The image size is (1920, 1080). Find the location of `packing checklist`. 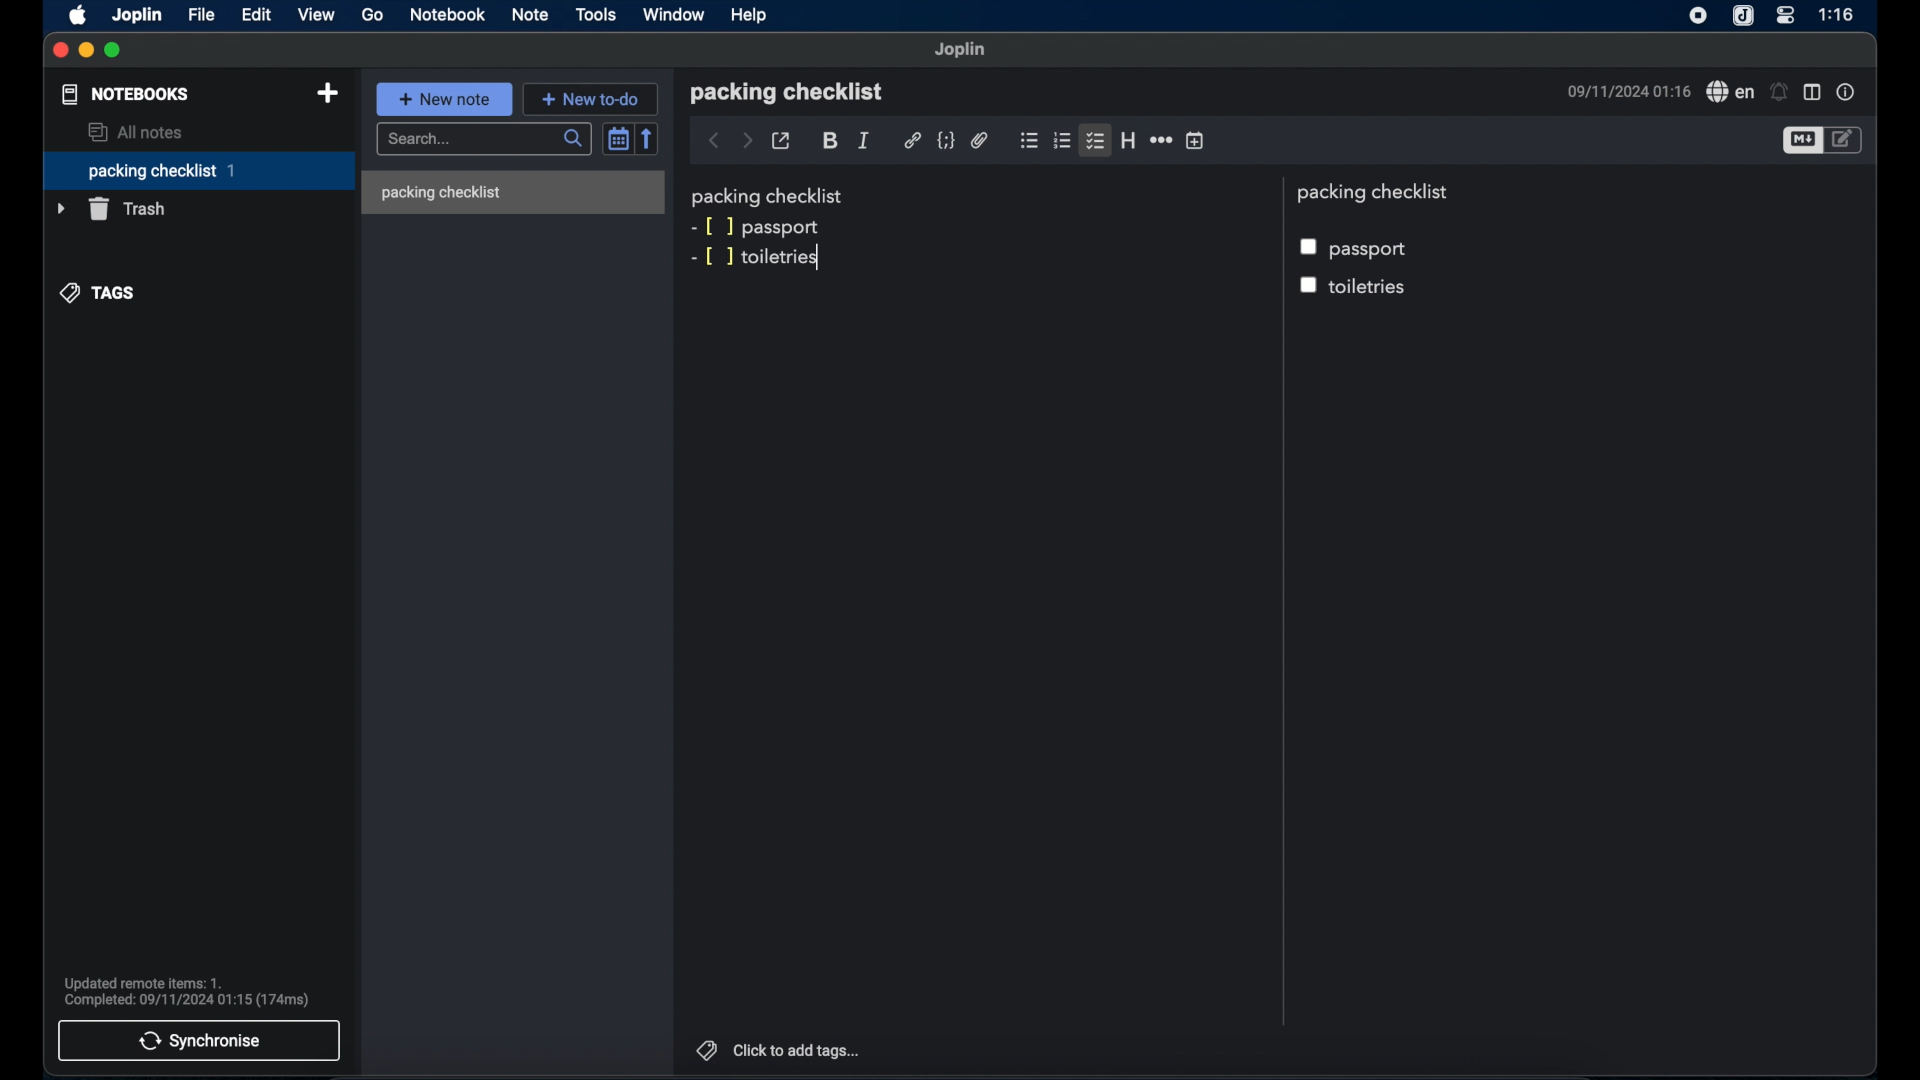

packing checklist is located at coordinates (440, 193).